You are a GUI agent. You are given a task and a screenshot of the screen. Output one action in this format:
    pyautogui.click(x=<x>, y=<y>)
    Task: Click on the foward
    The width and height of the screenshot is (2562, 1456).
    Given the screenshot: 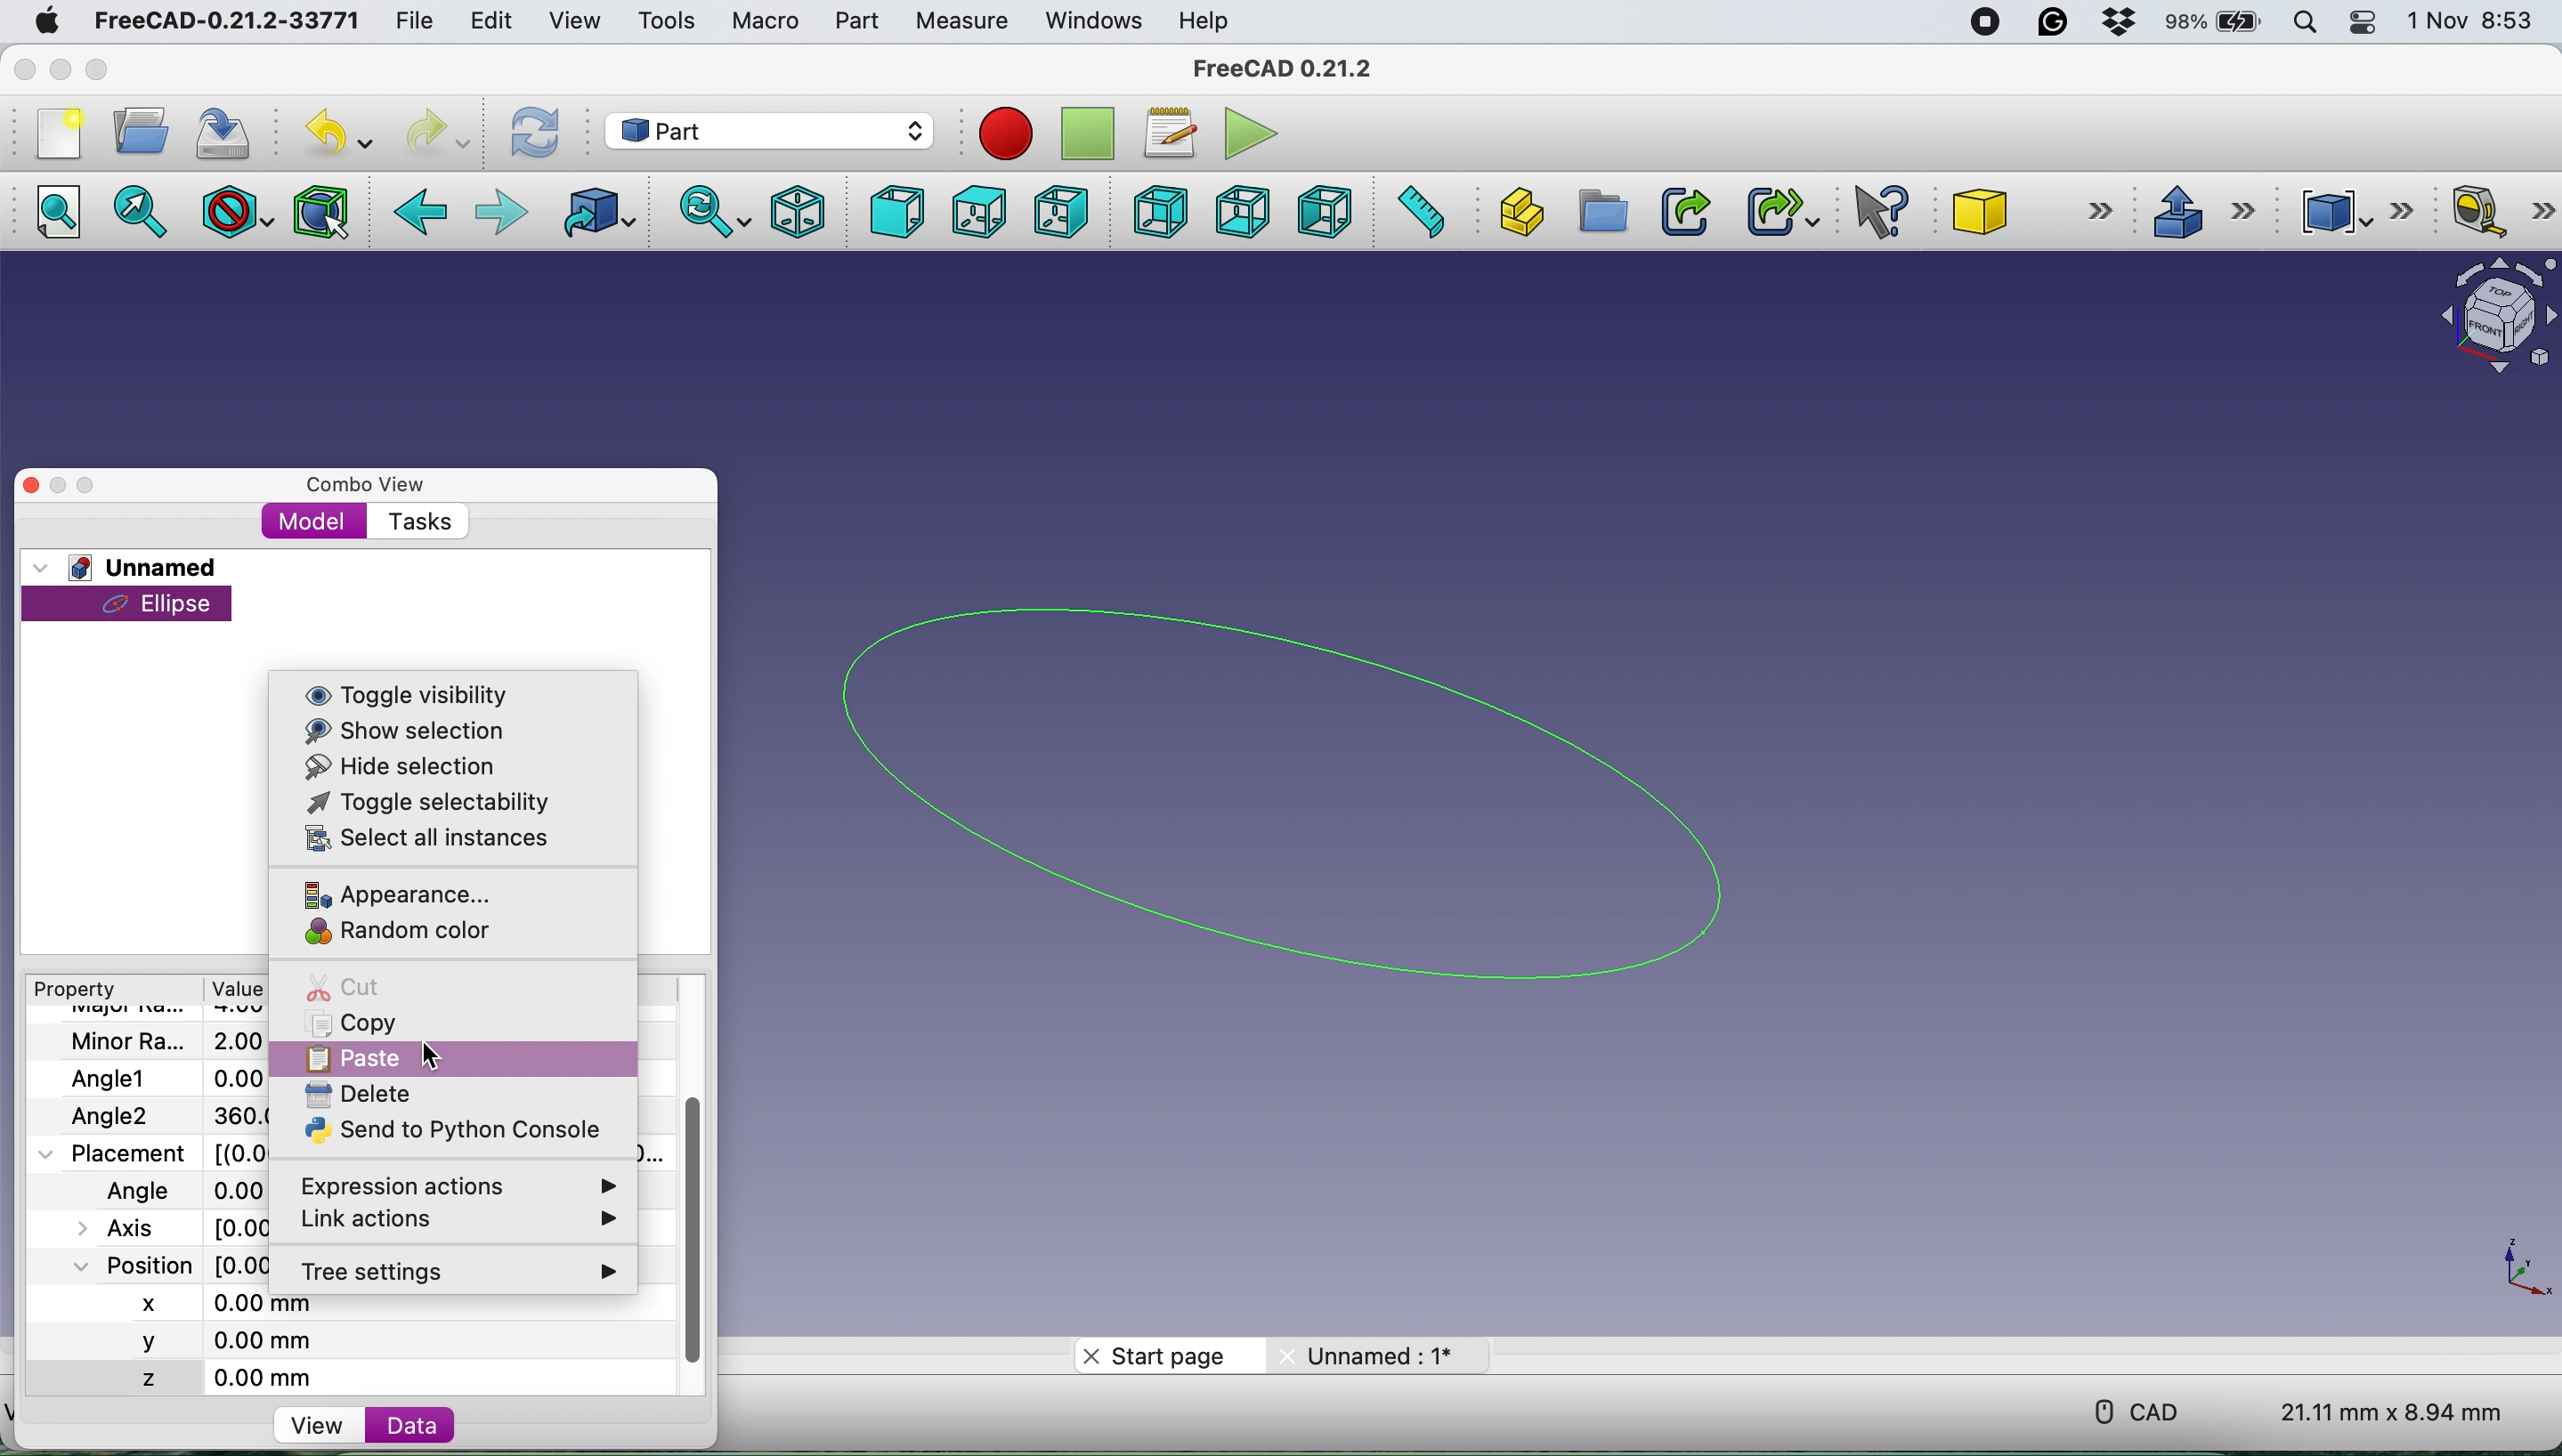 What is the action you would take?
    pyautogui.click(x=500, y=212)
    